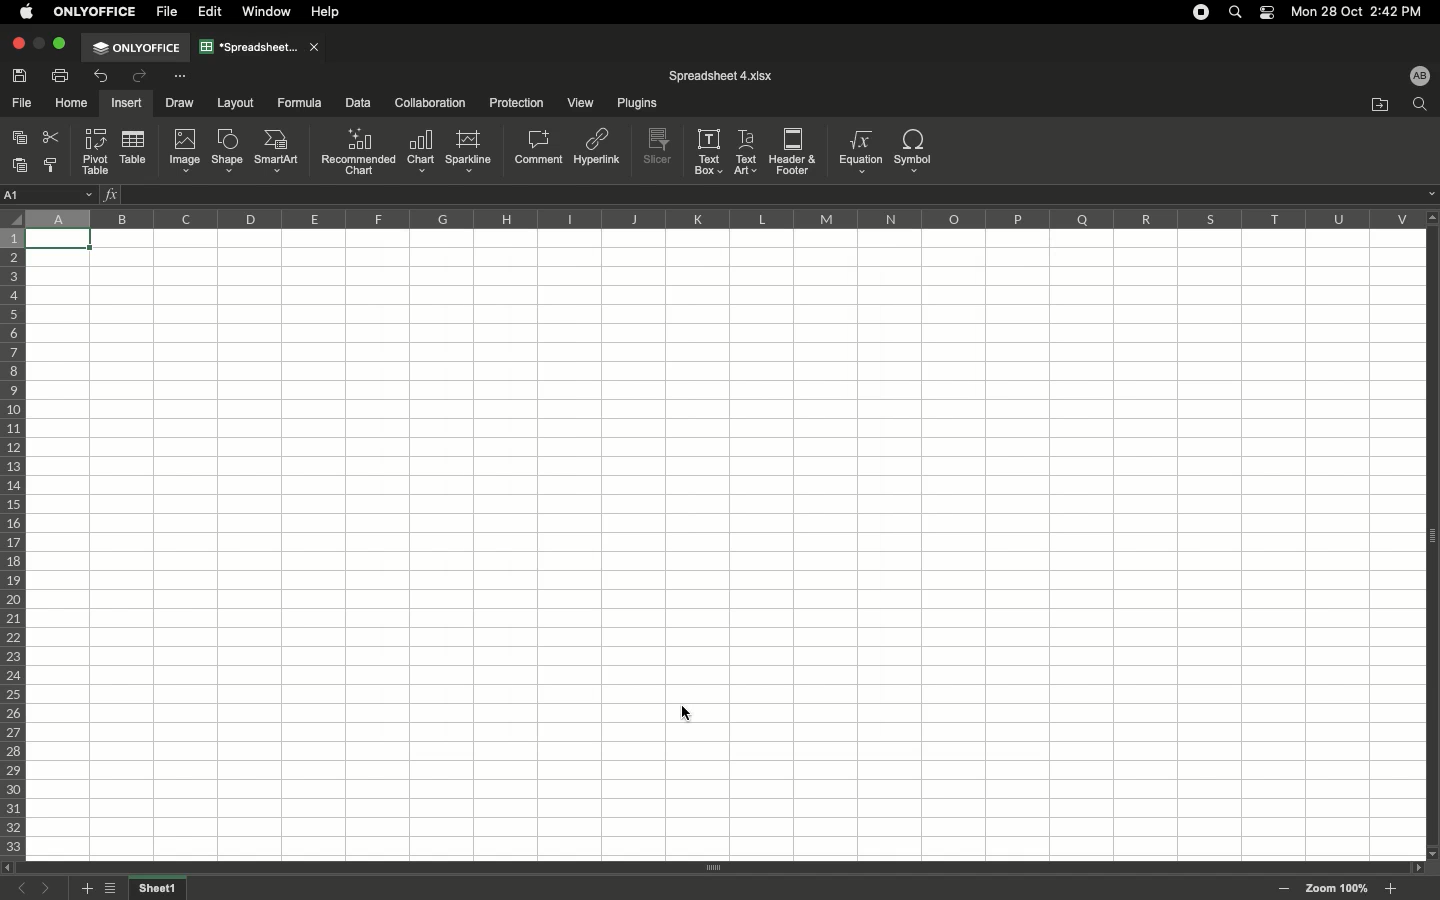  I want to click on Recording, so click(1201, 12).